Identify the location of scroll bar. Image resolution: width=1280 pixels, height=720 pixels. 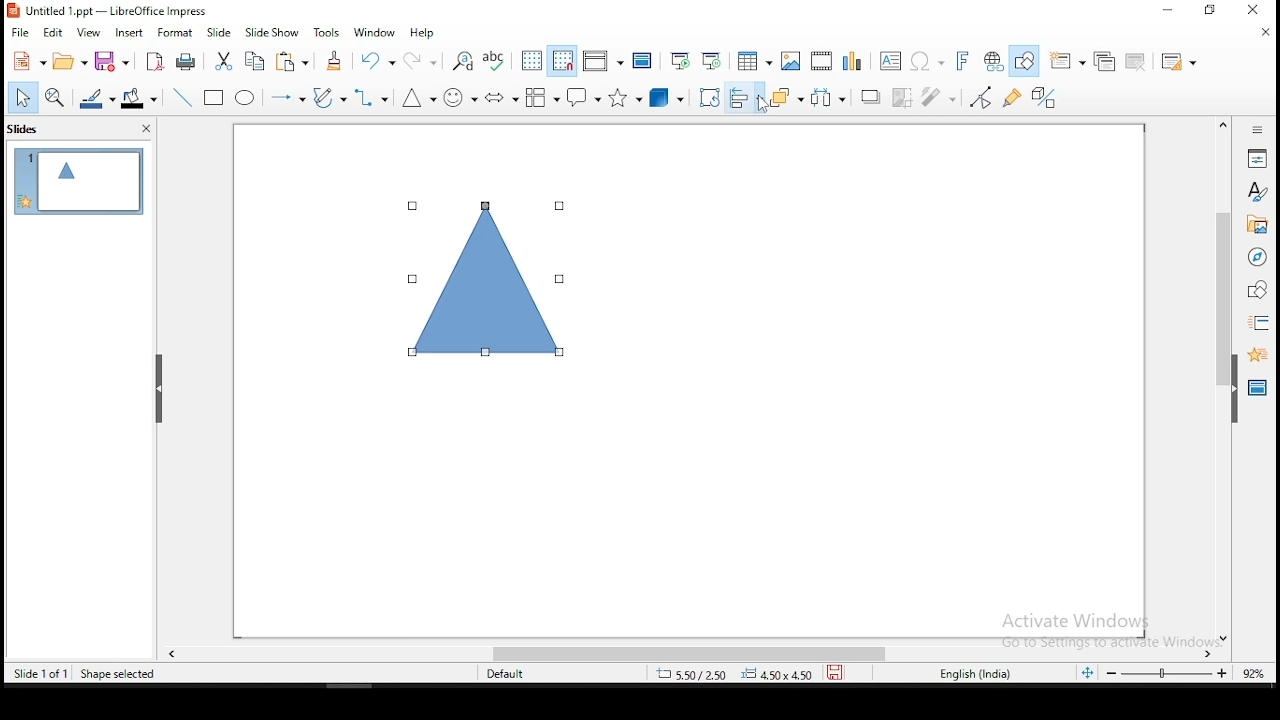
(691, 655).